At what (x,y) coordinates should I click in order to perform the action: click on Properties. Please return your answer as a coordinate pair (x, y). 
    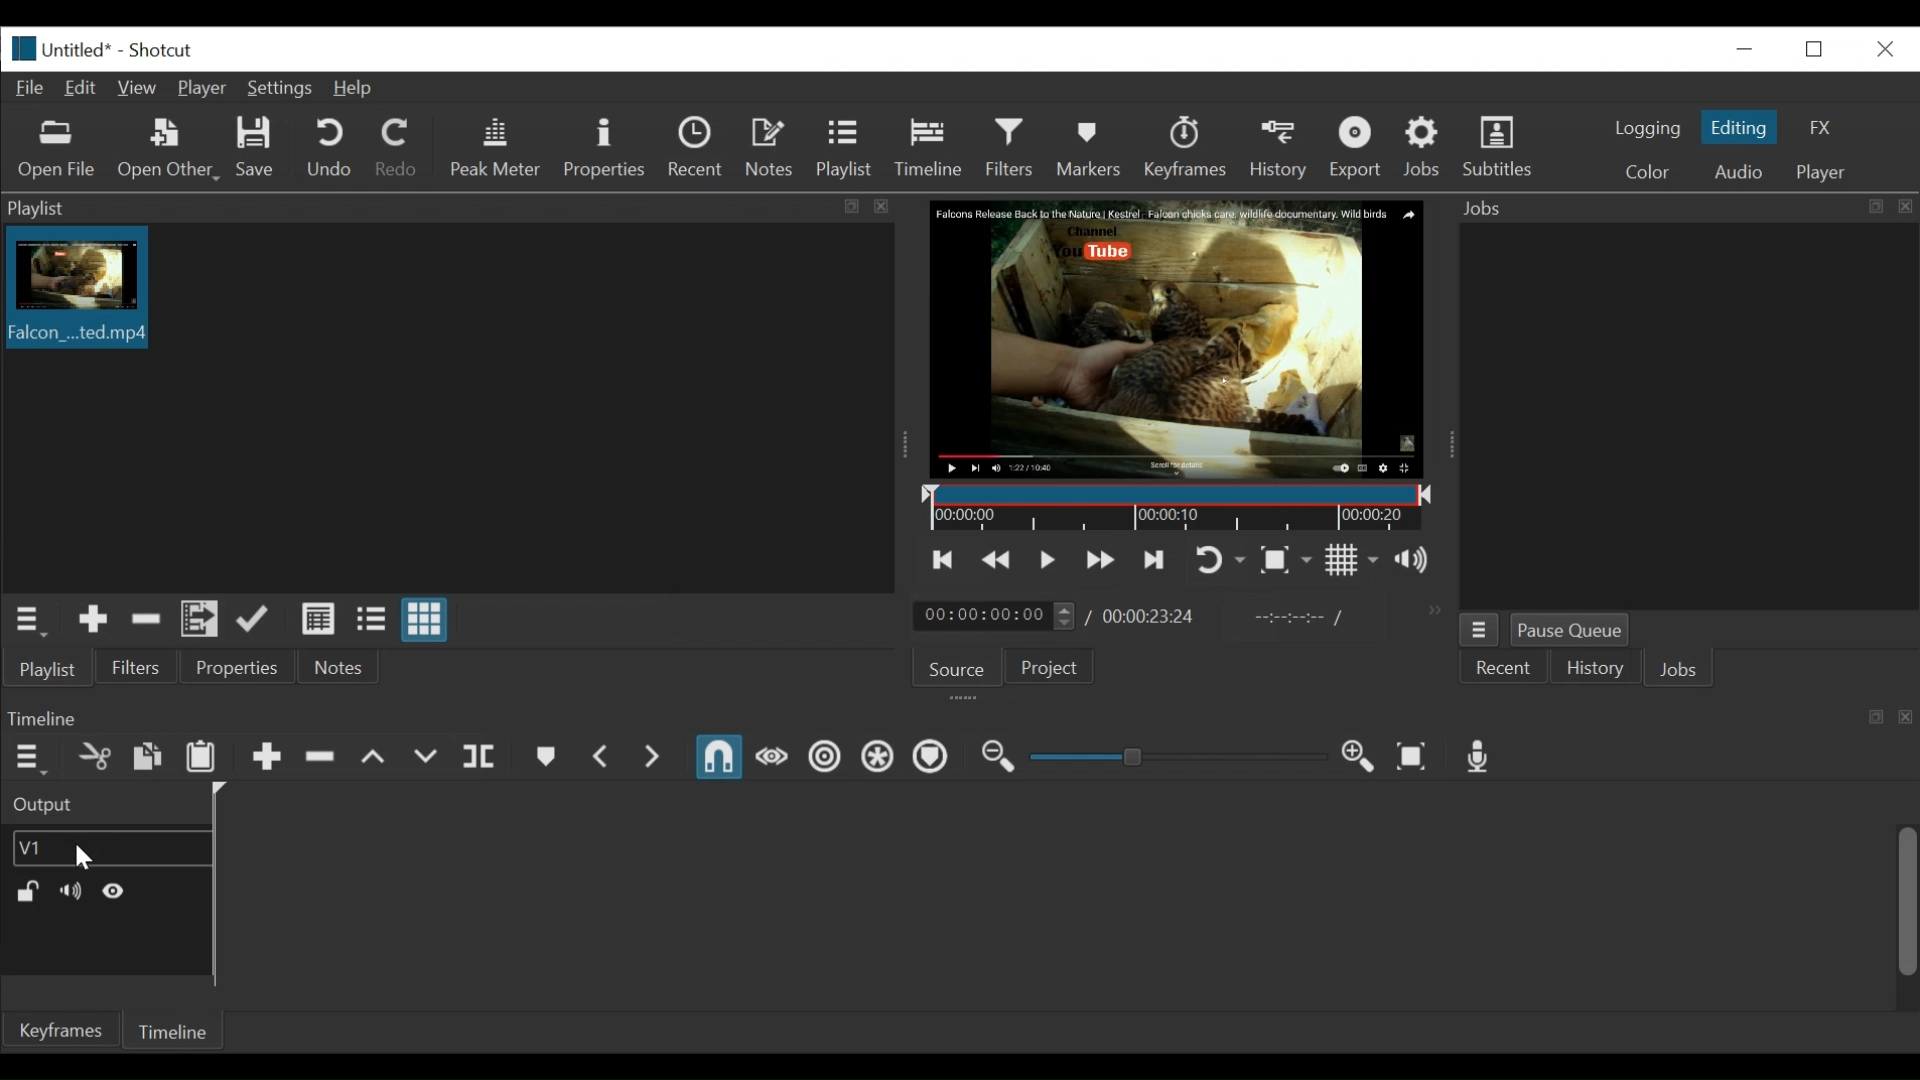
    Looking at the image, I should click on (236, 669).